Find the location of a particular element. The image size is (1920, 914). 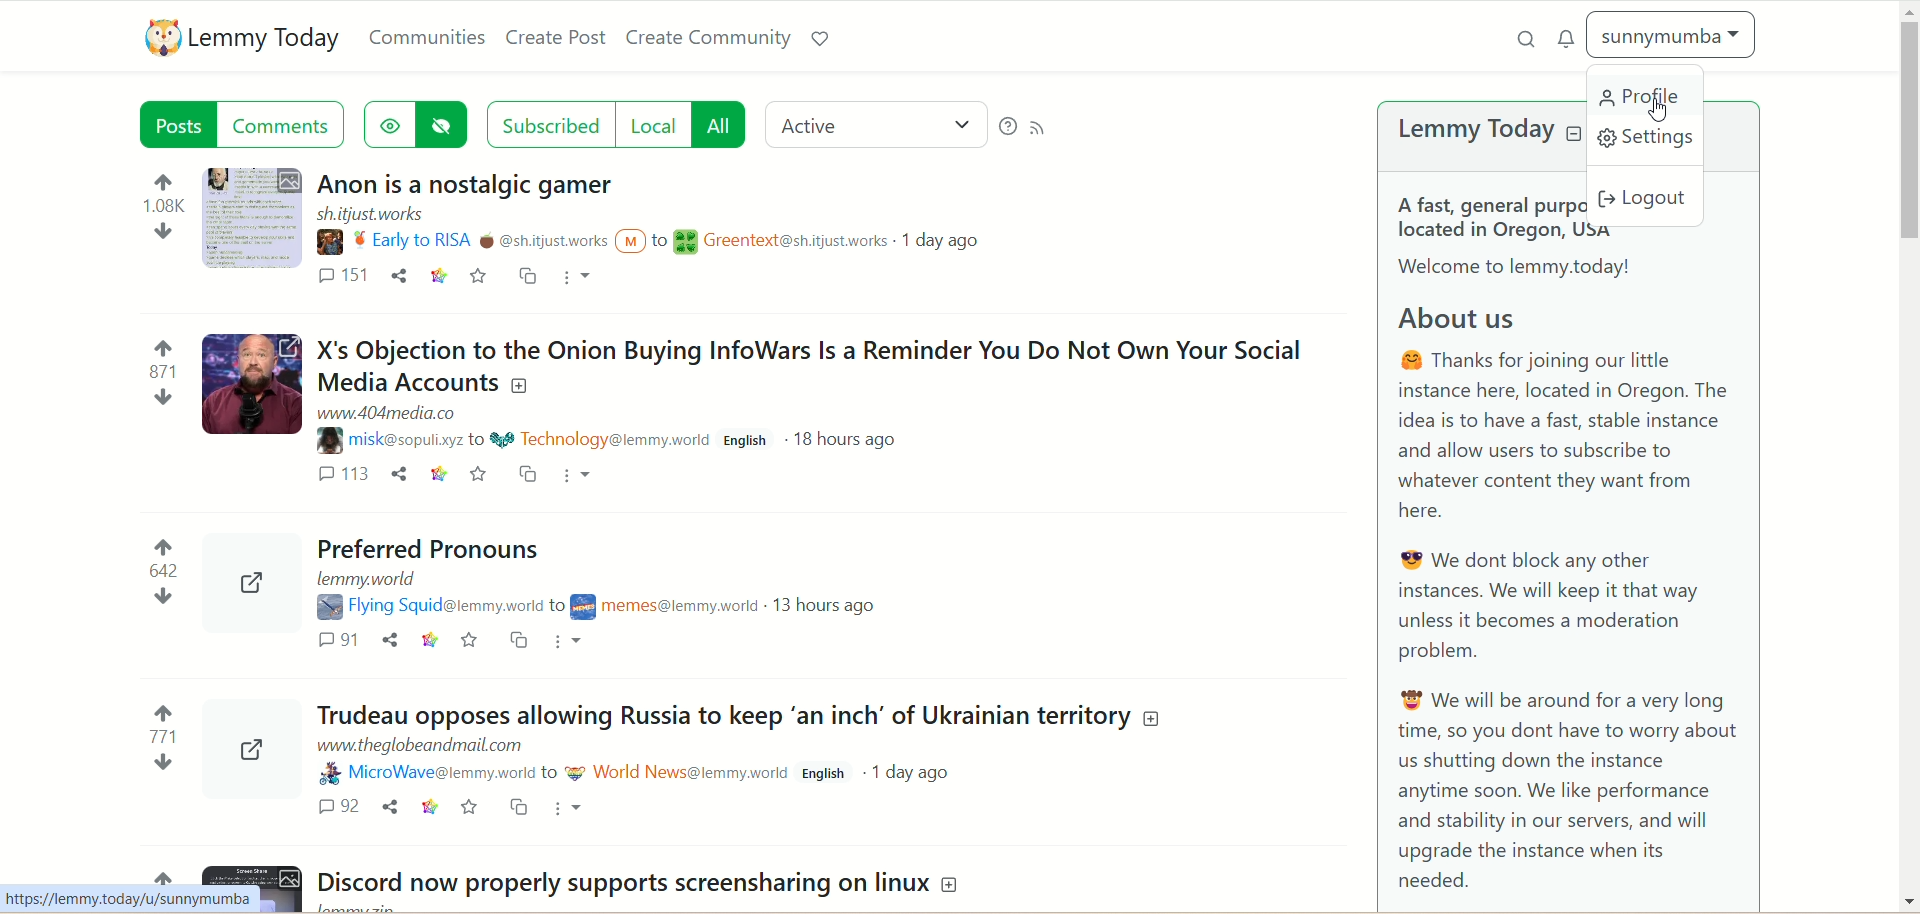

Votes is located at coordinates (160, 876).